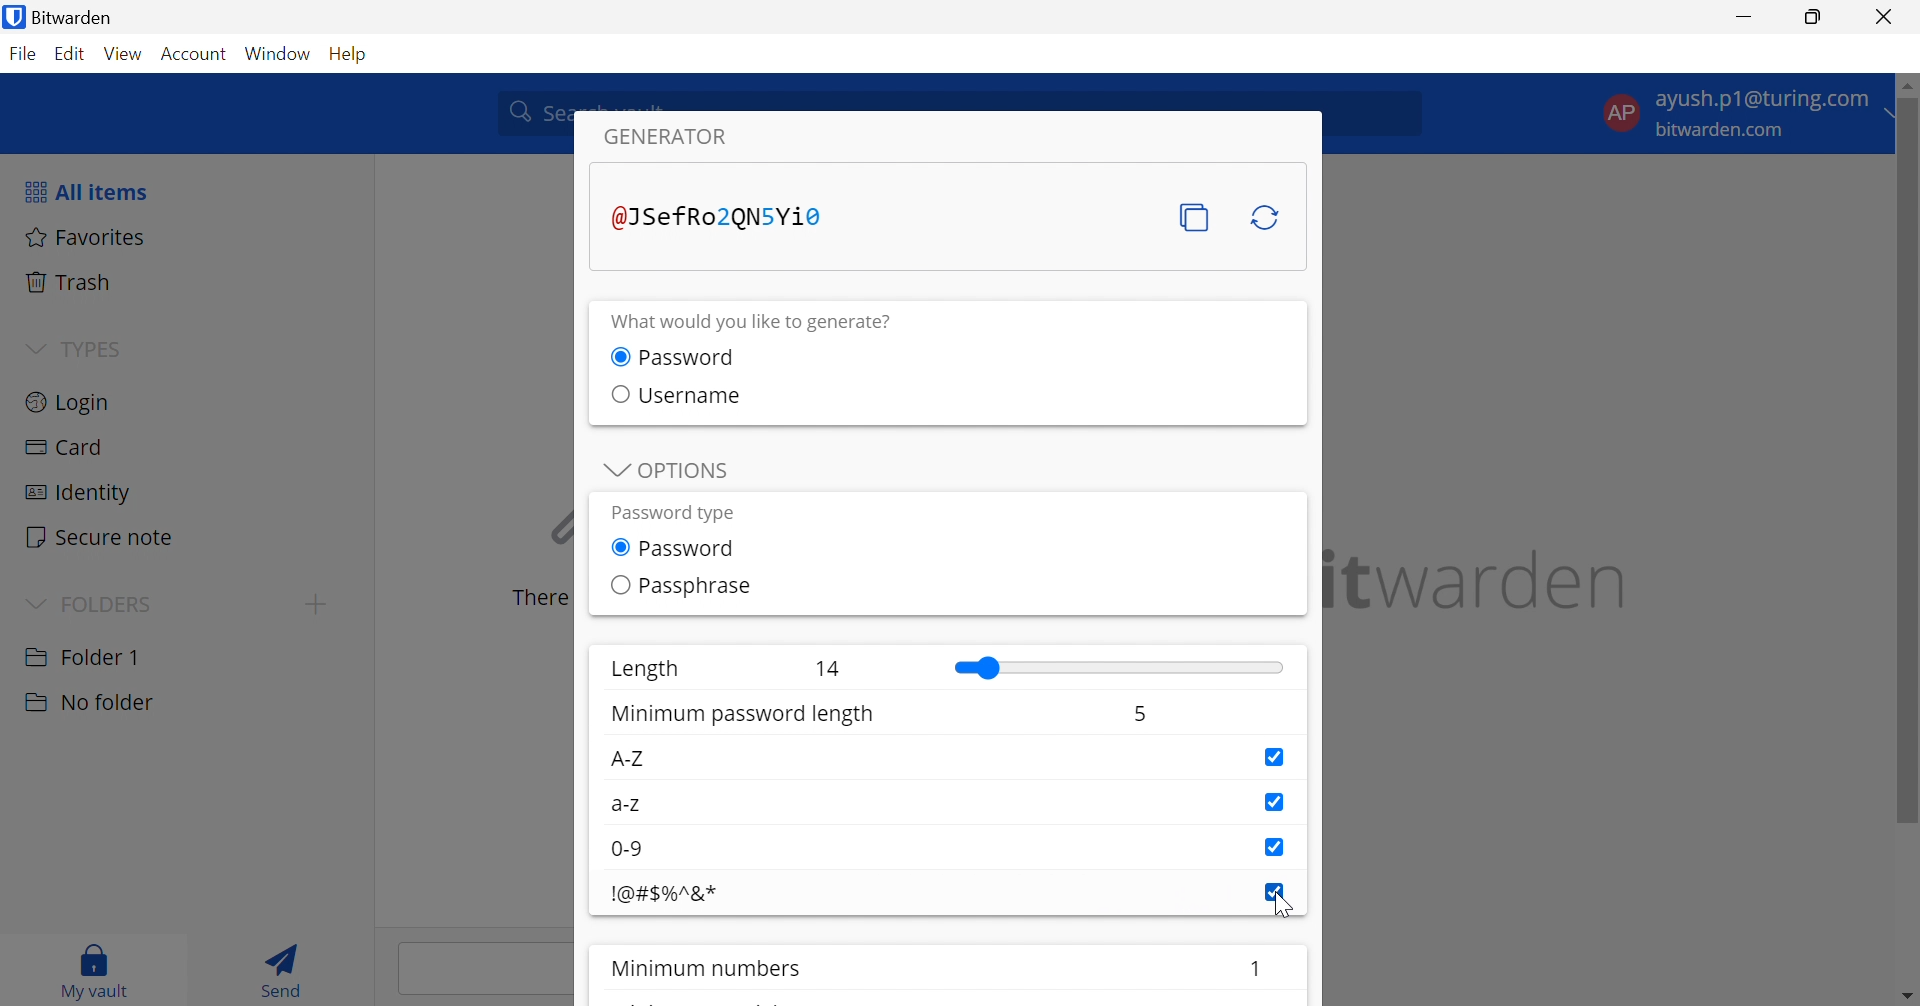 The image size is (1920, 1006). What do you see at coordinates (1257, 965) in the screenshot?
I see `1` at bounding box center [1257, 965].